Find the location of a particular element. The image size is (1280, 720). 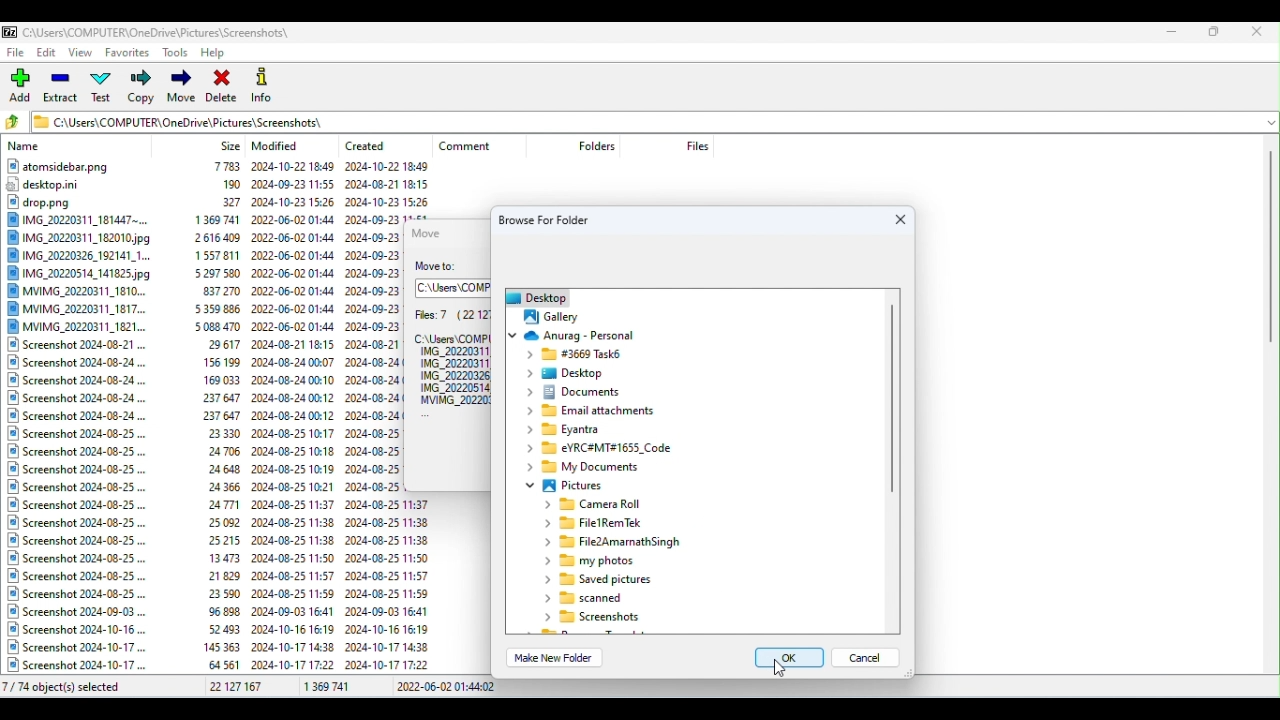

Cancel is located at coordinates (872, 662).